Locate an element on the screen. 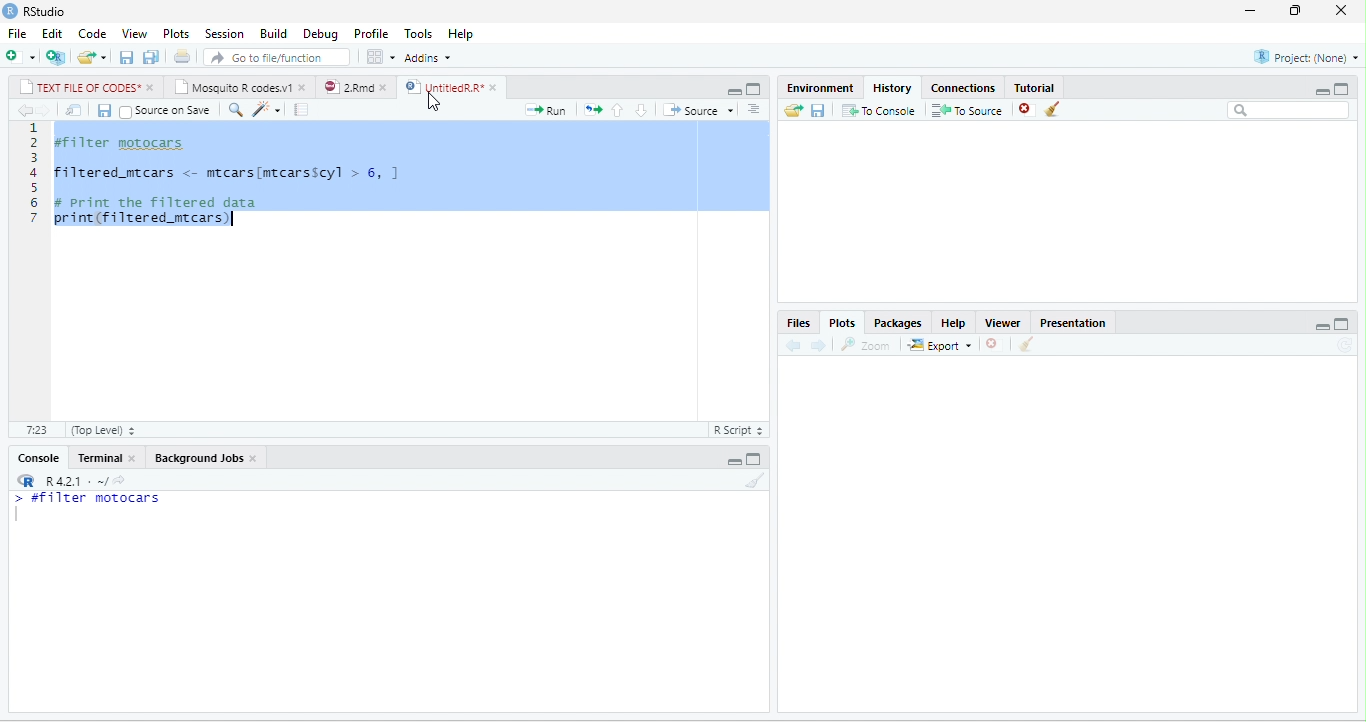 This screenshot has width=1366, height=722. close file is located at coordinates (994, 344).